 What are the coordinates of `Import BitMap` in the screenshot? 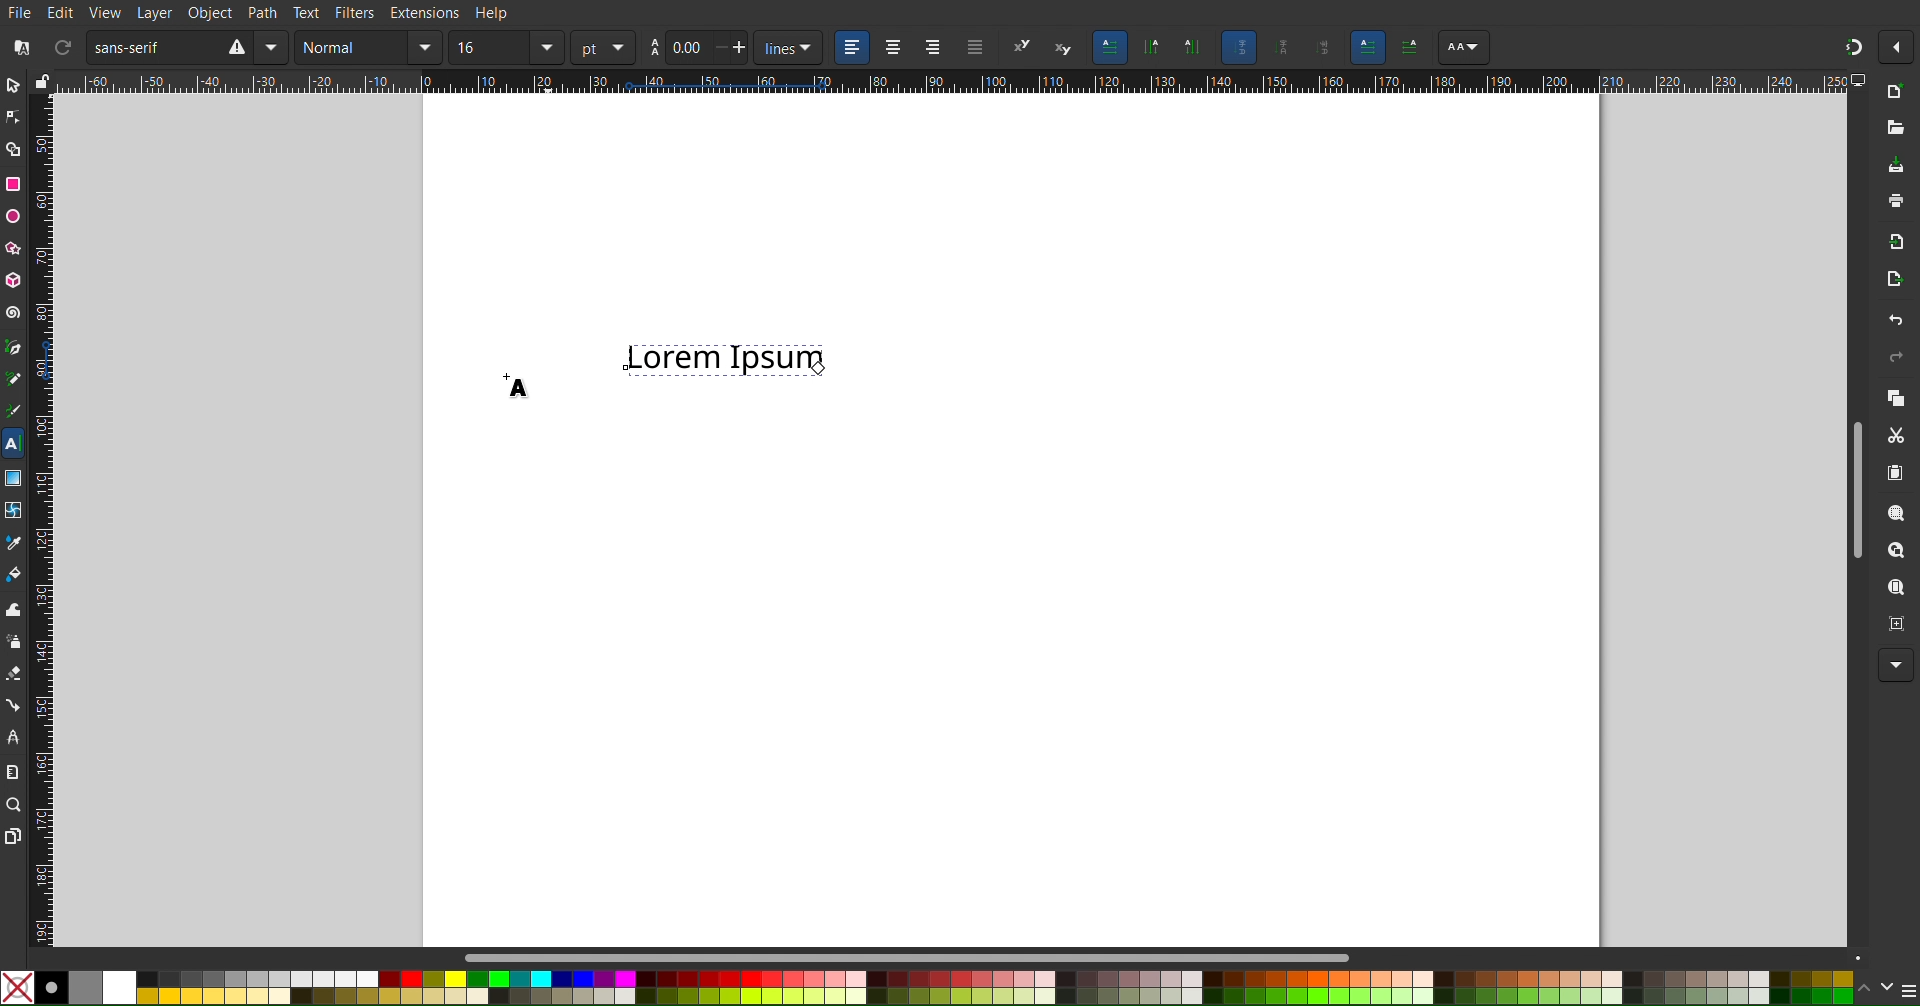 It's located at (1891, 239).